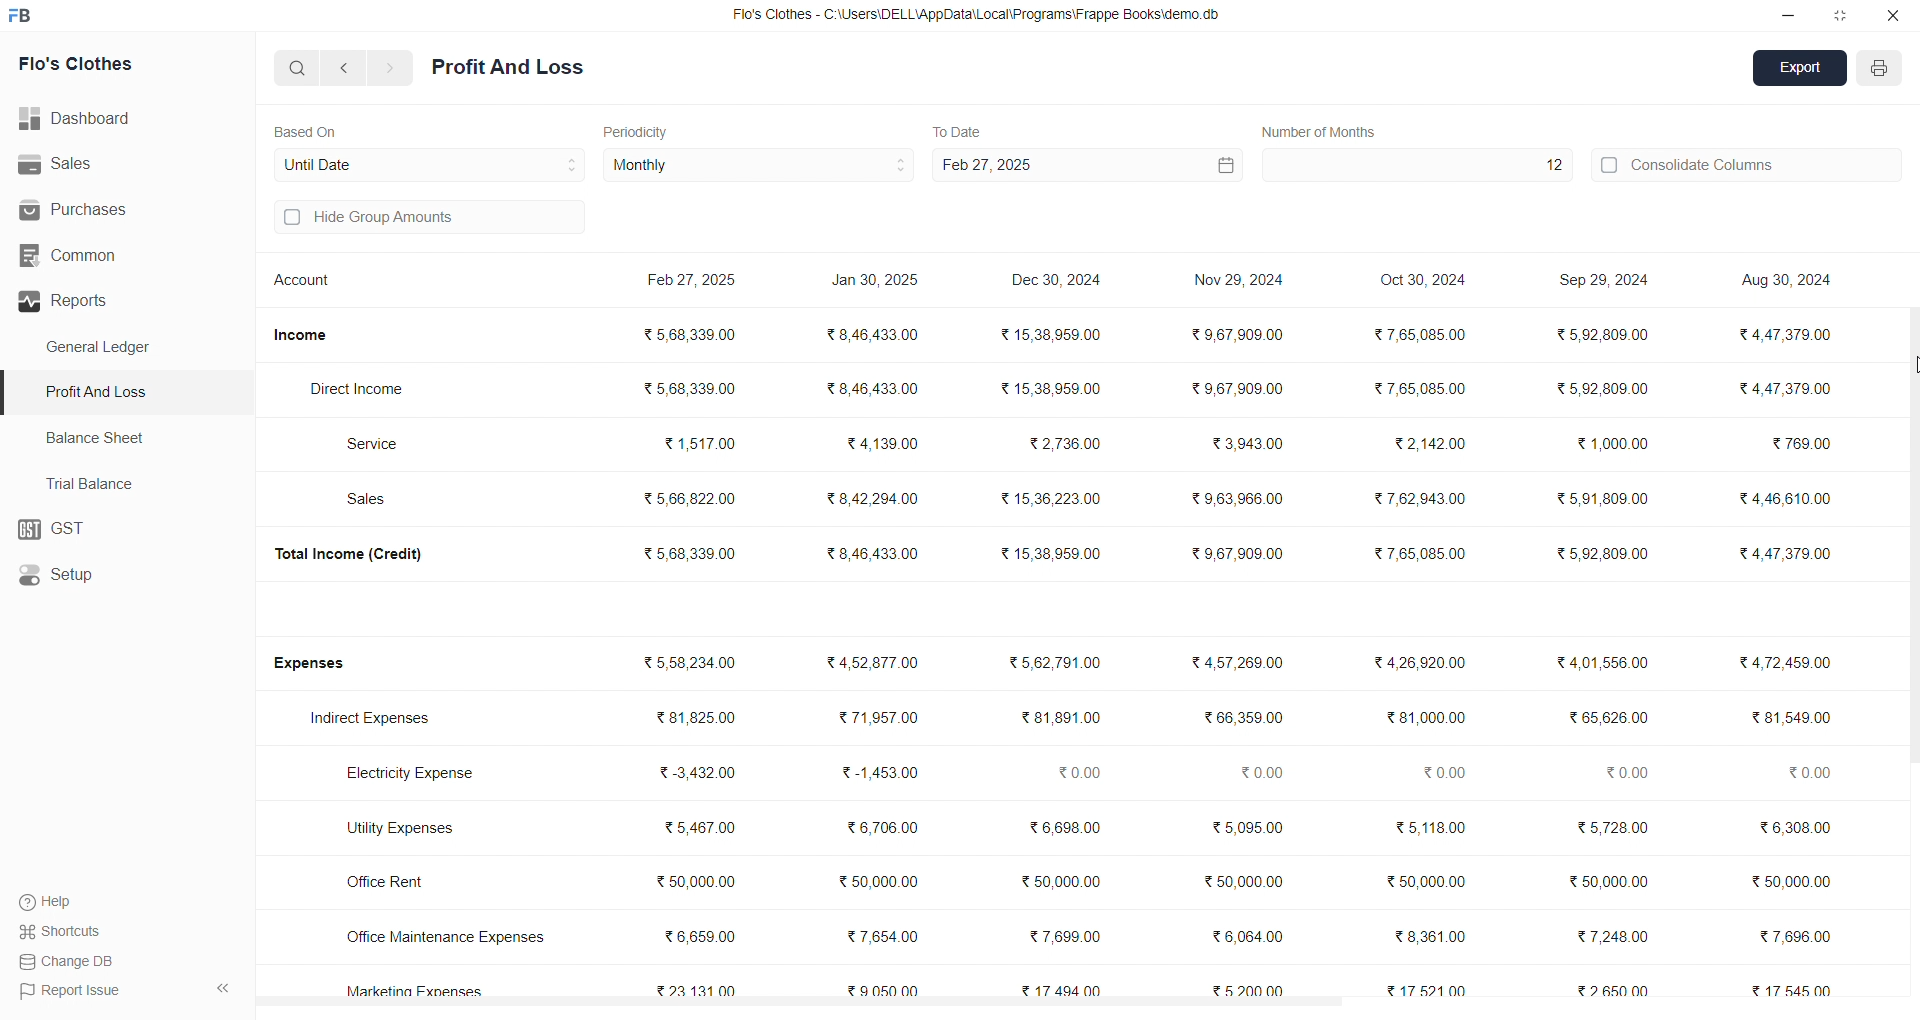  I want to click on ₹7,62,943.00, so click(1420, 501).